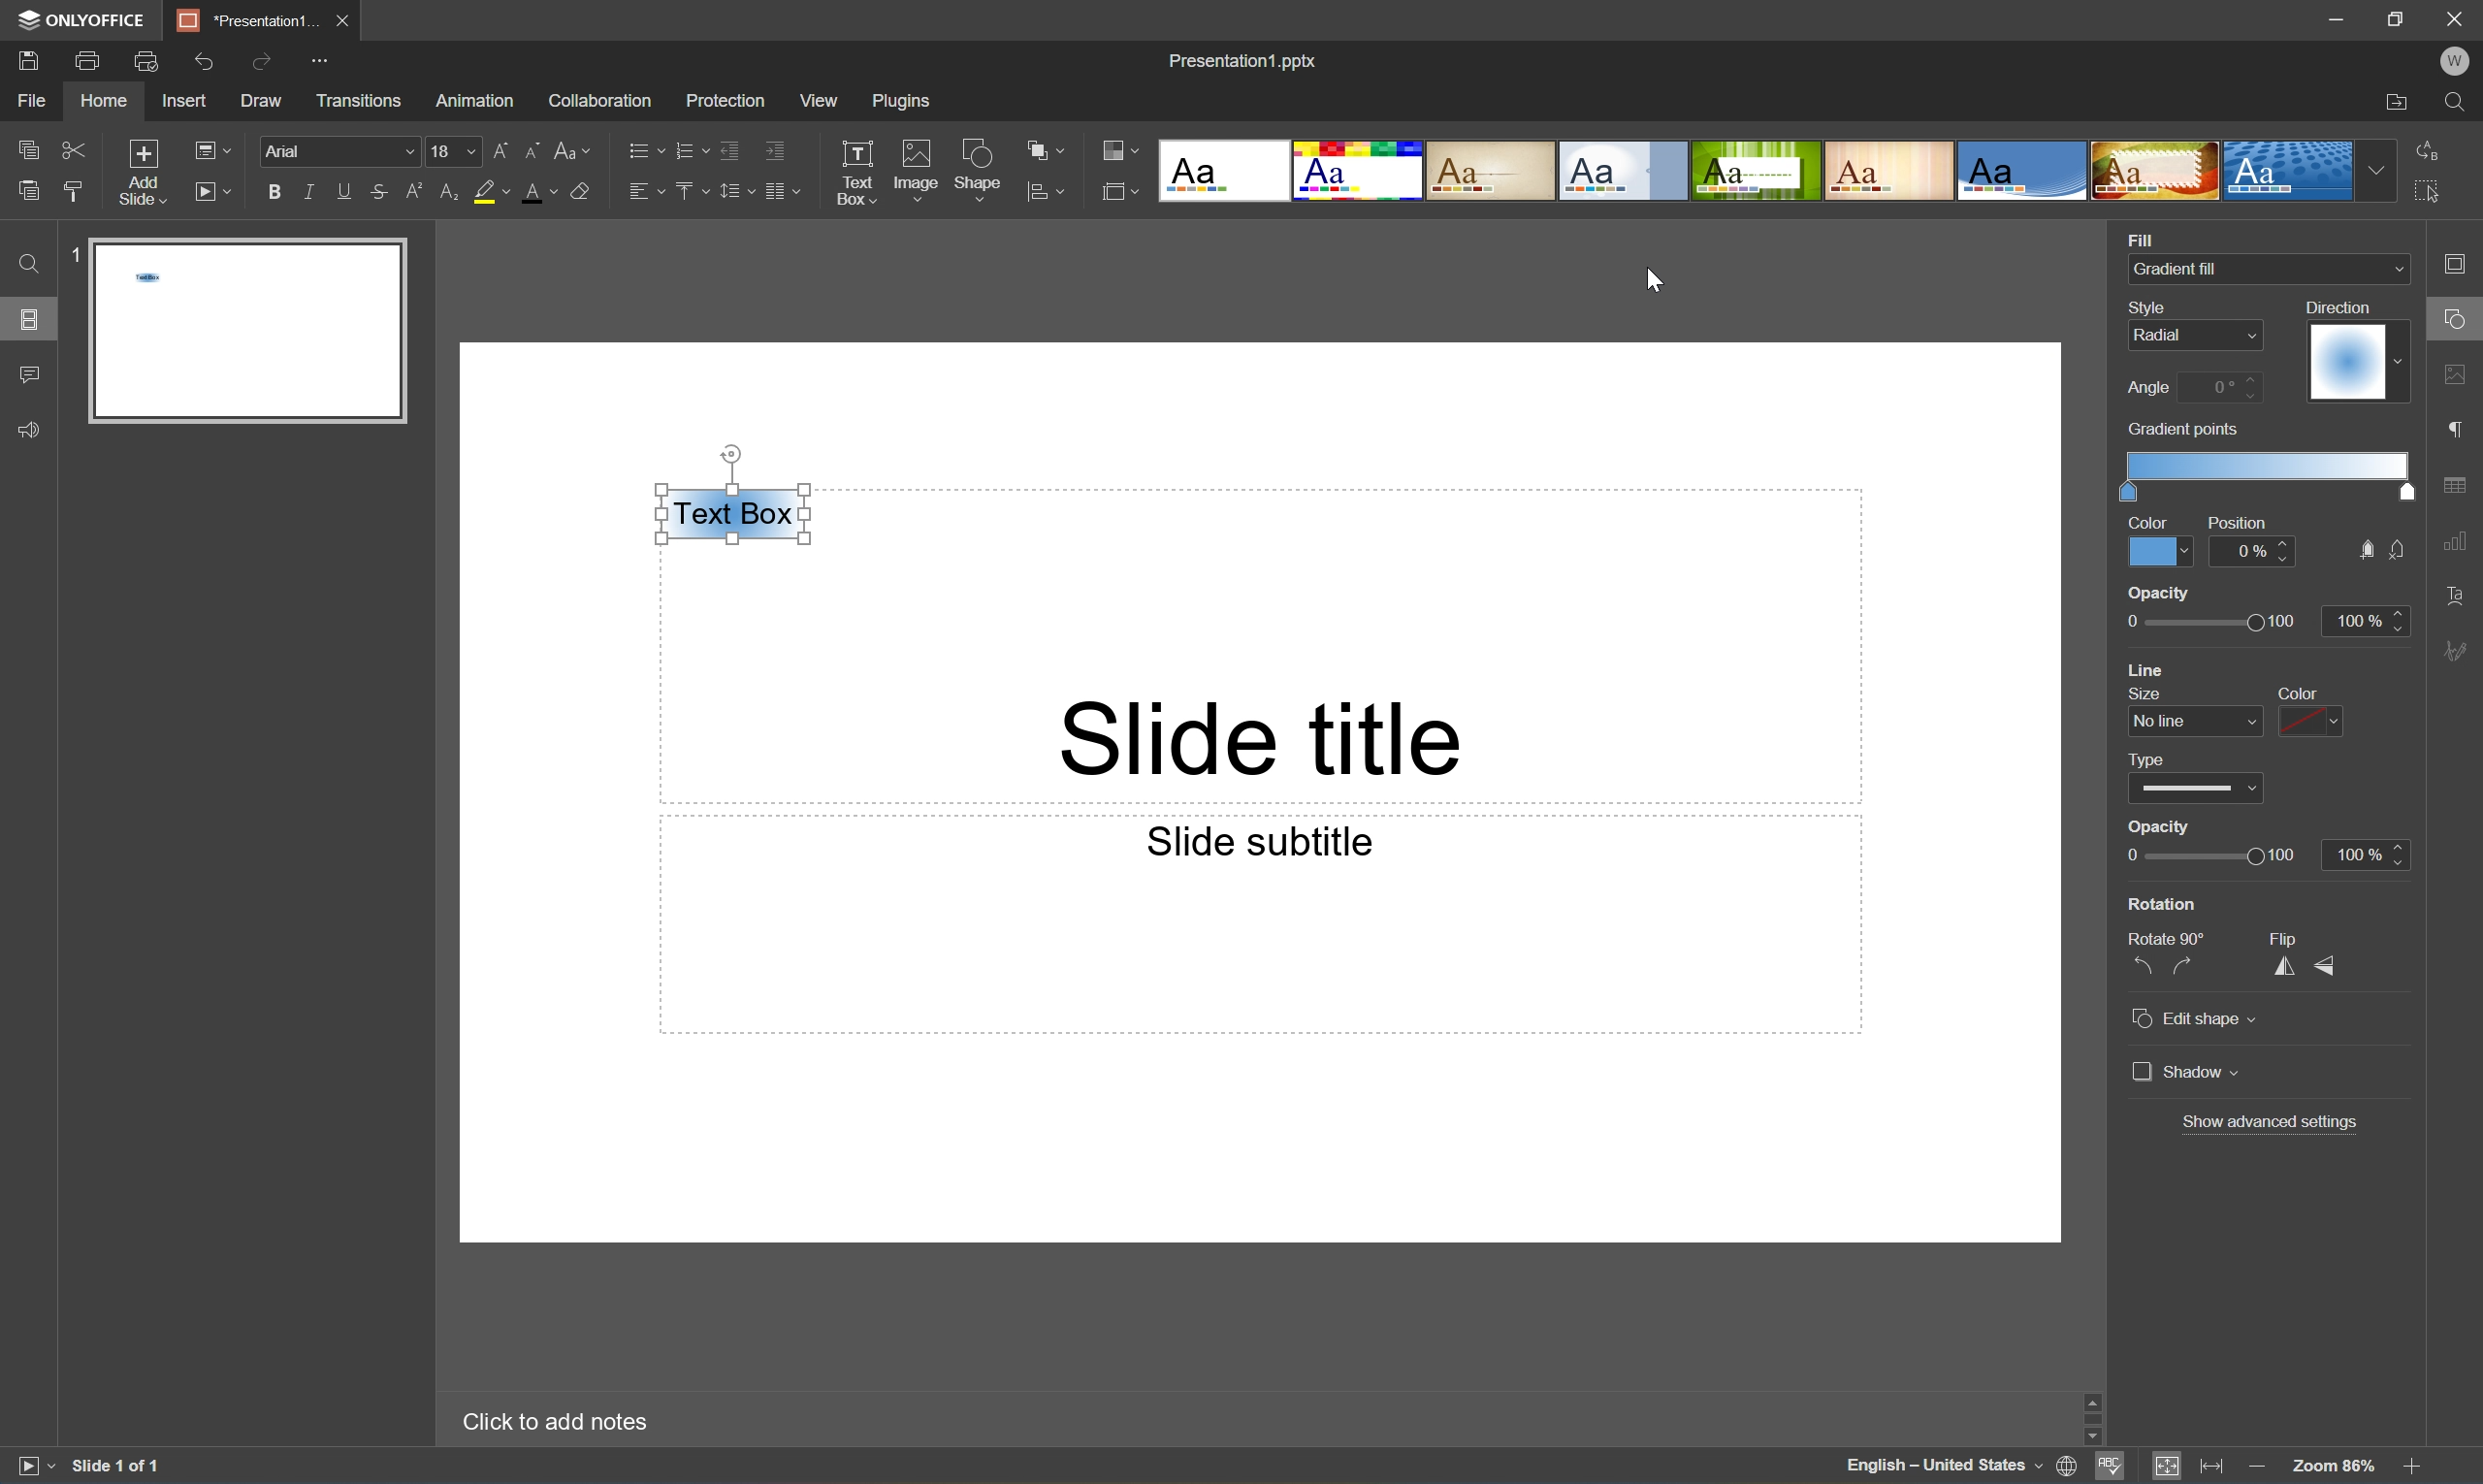 This screenshot has width=2483, height=1484. Describe the element at coordinates (2148, 964) in the screenshot. I see `Rotate 90° counterclockwise` at that location.